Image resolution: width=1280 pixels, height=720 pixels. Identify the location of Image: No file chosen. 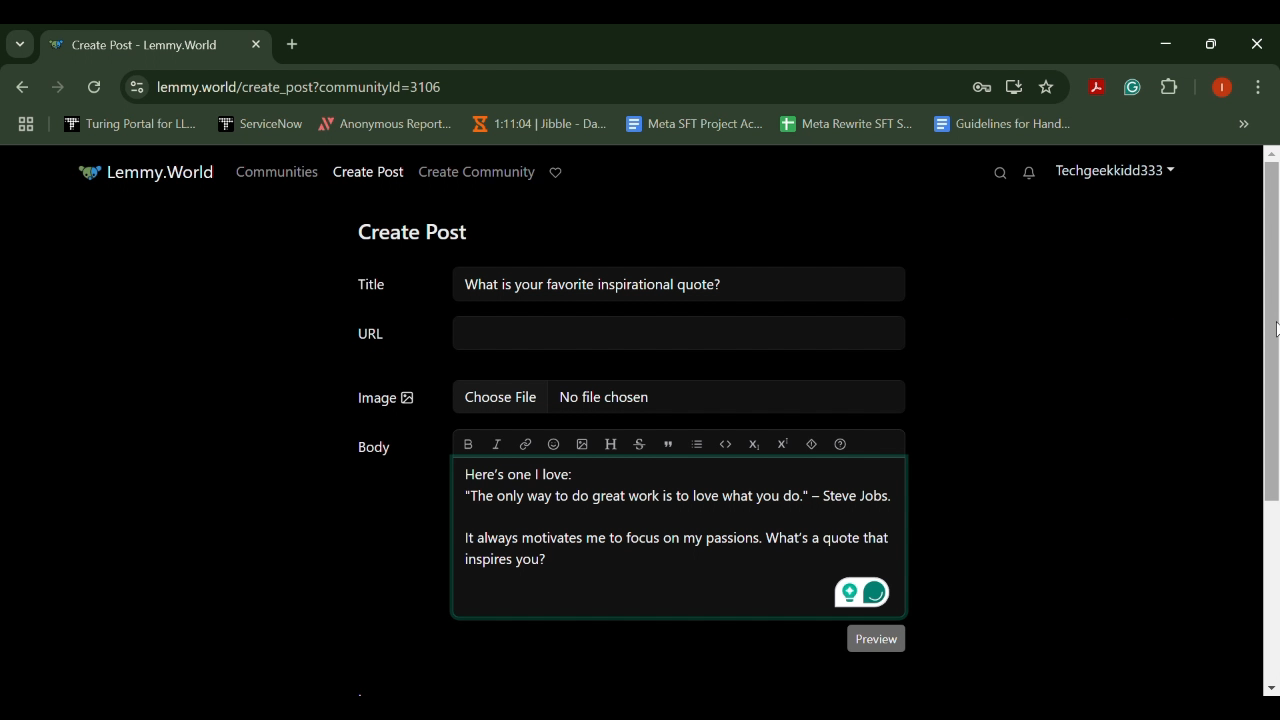
(630, 400).